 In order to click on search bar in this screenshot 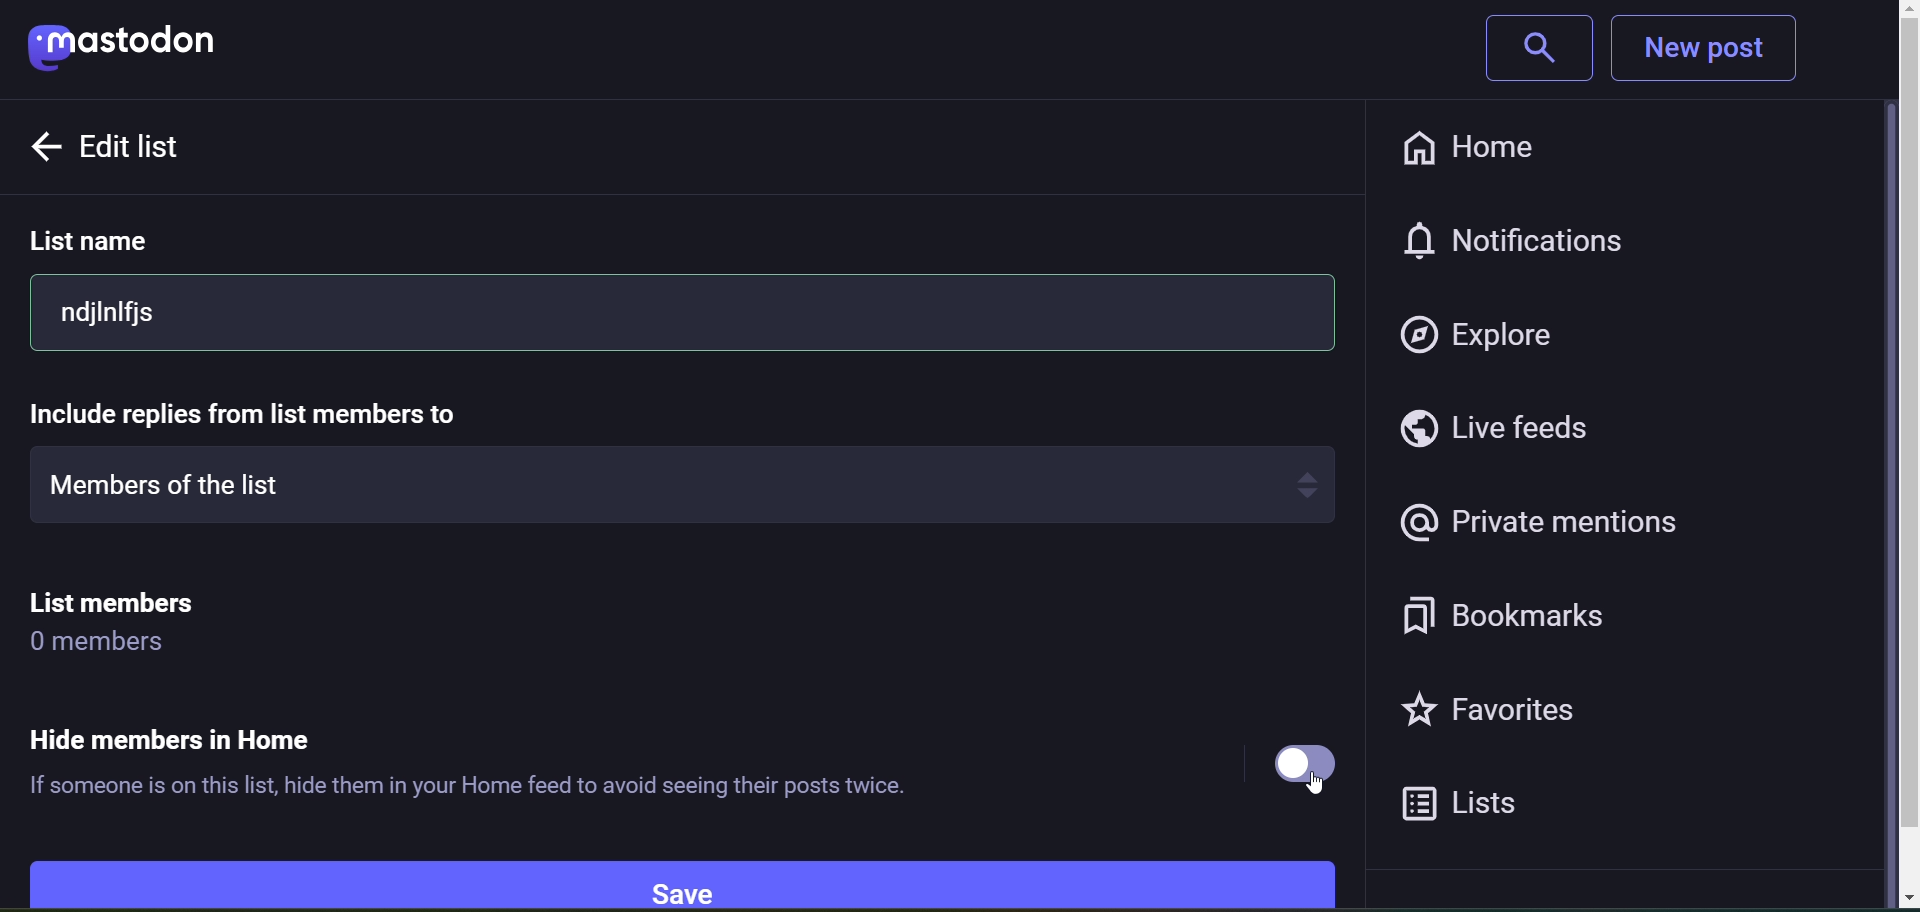, I will do `click(1528, 51)`.